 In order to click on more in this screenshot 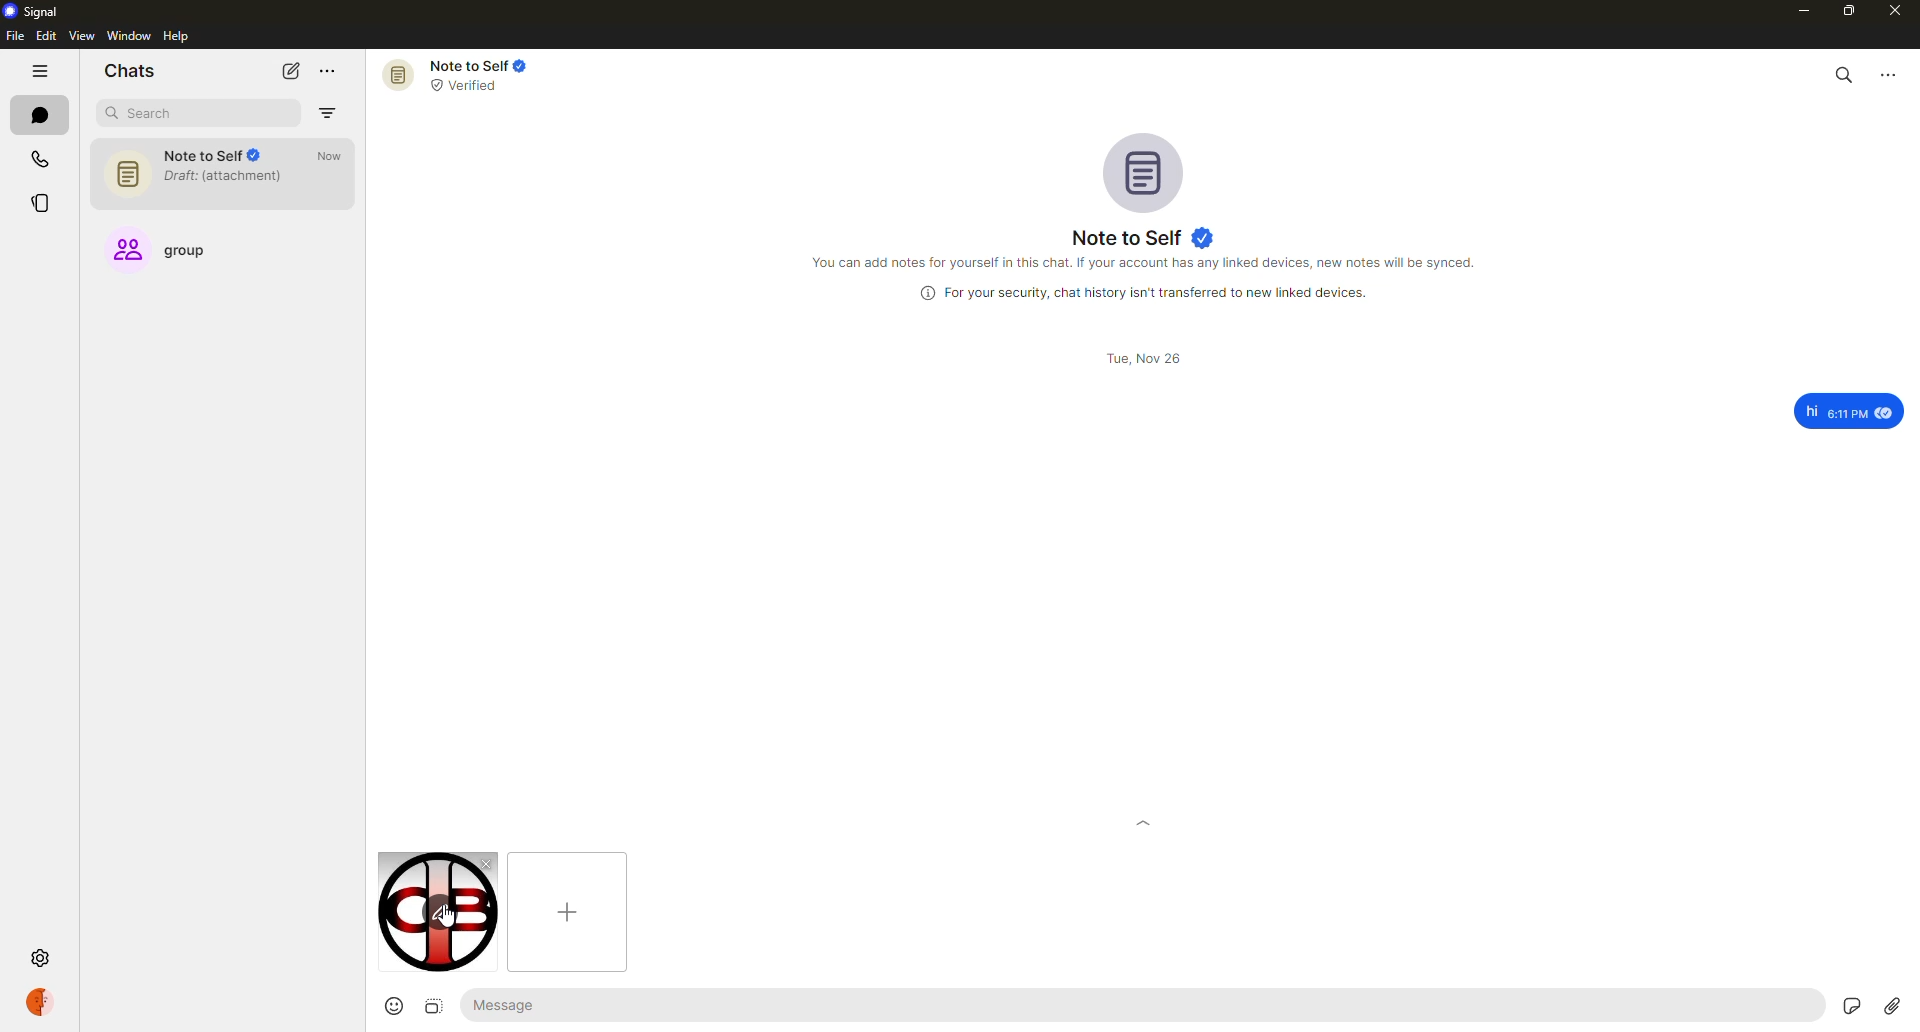, I will do `click(1890, 71)`.